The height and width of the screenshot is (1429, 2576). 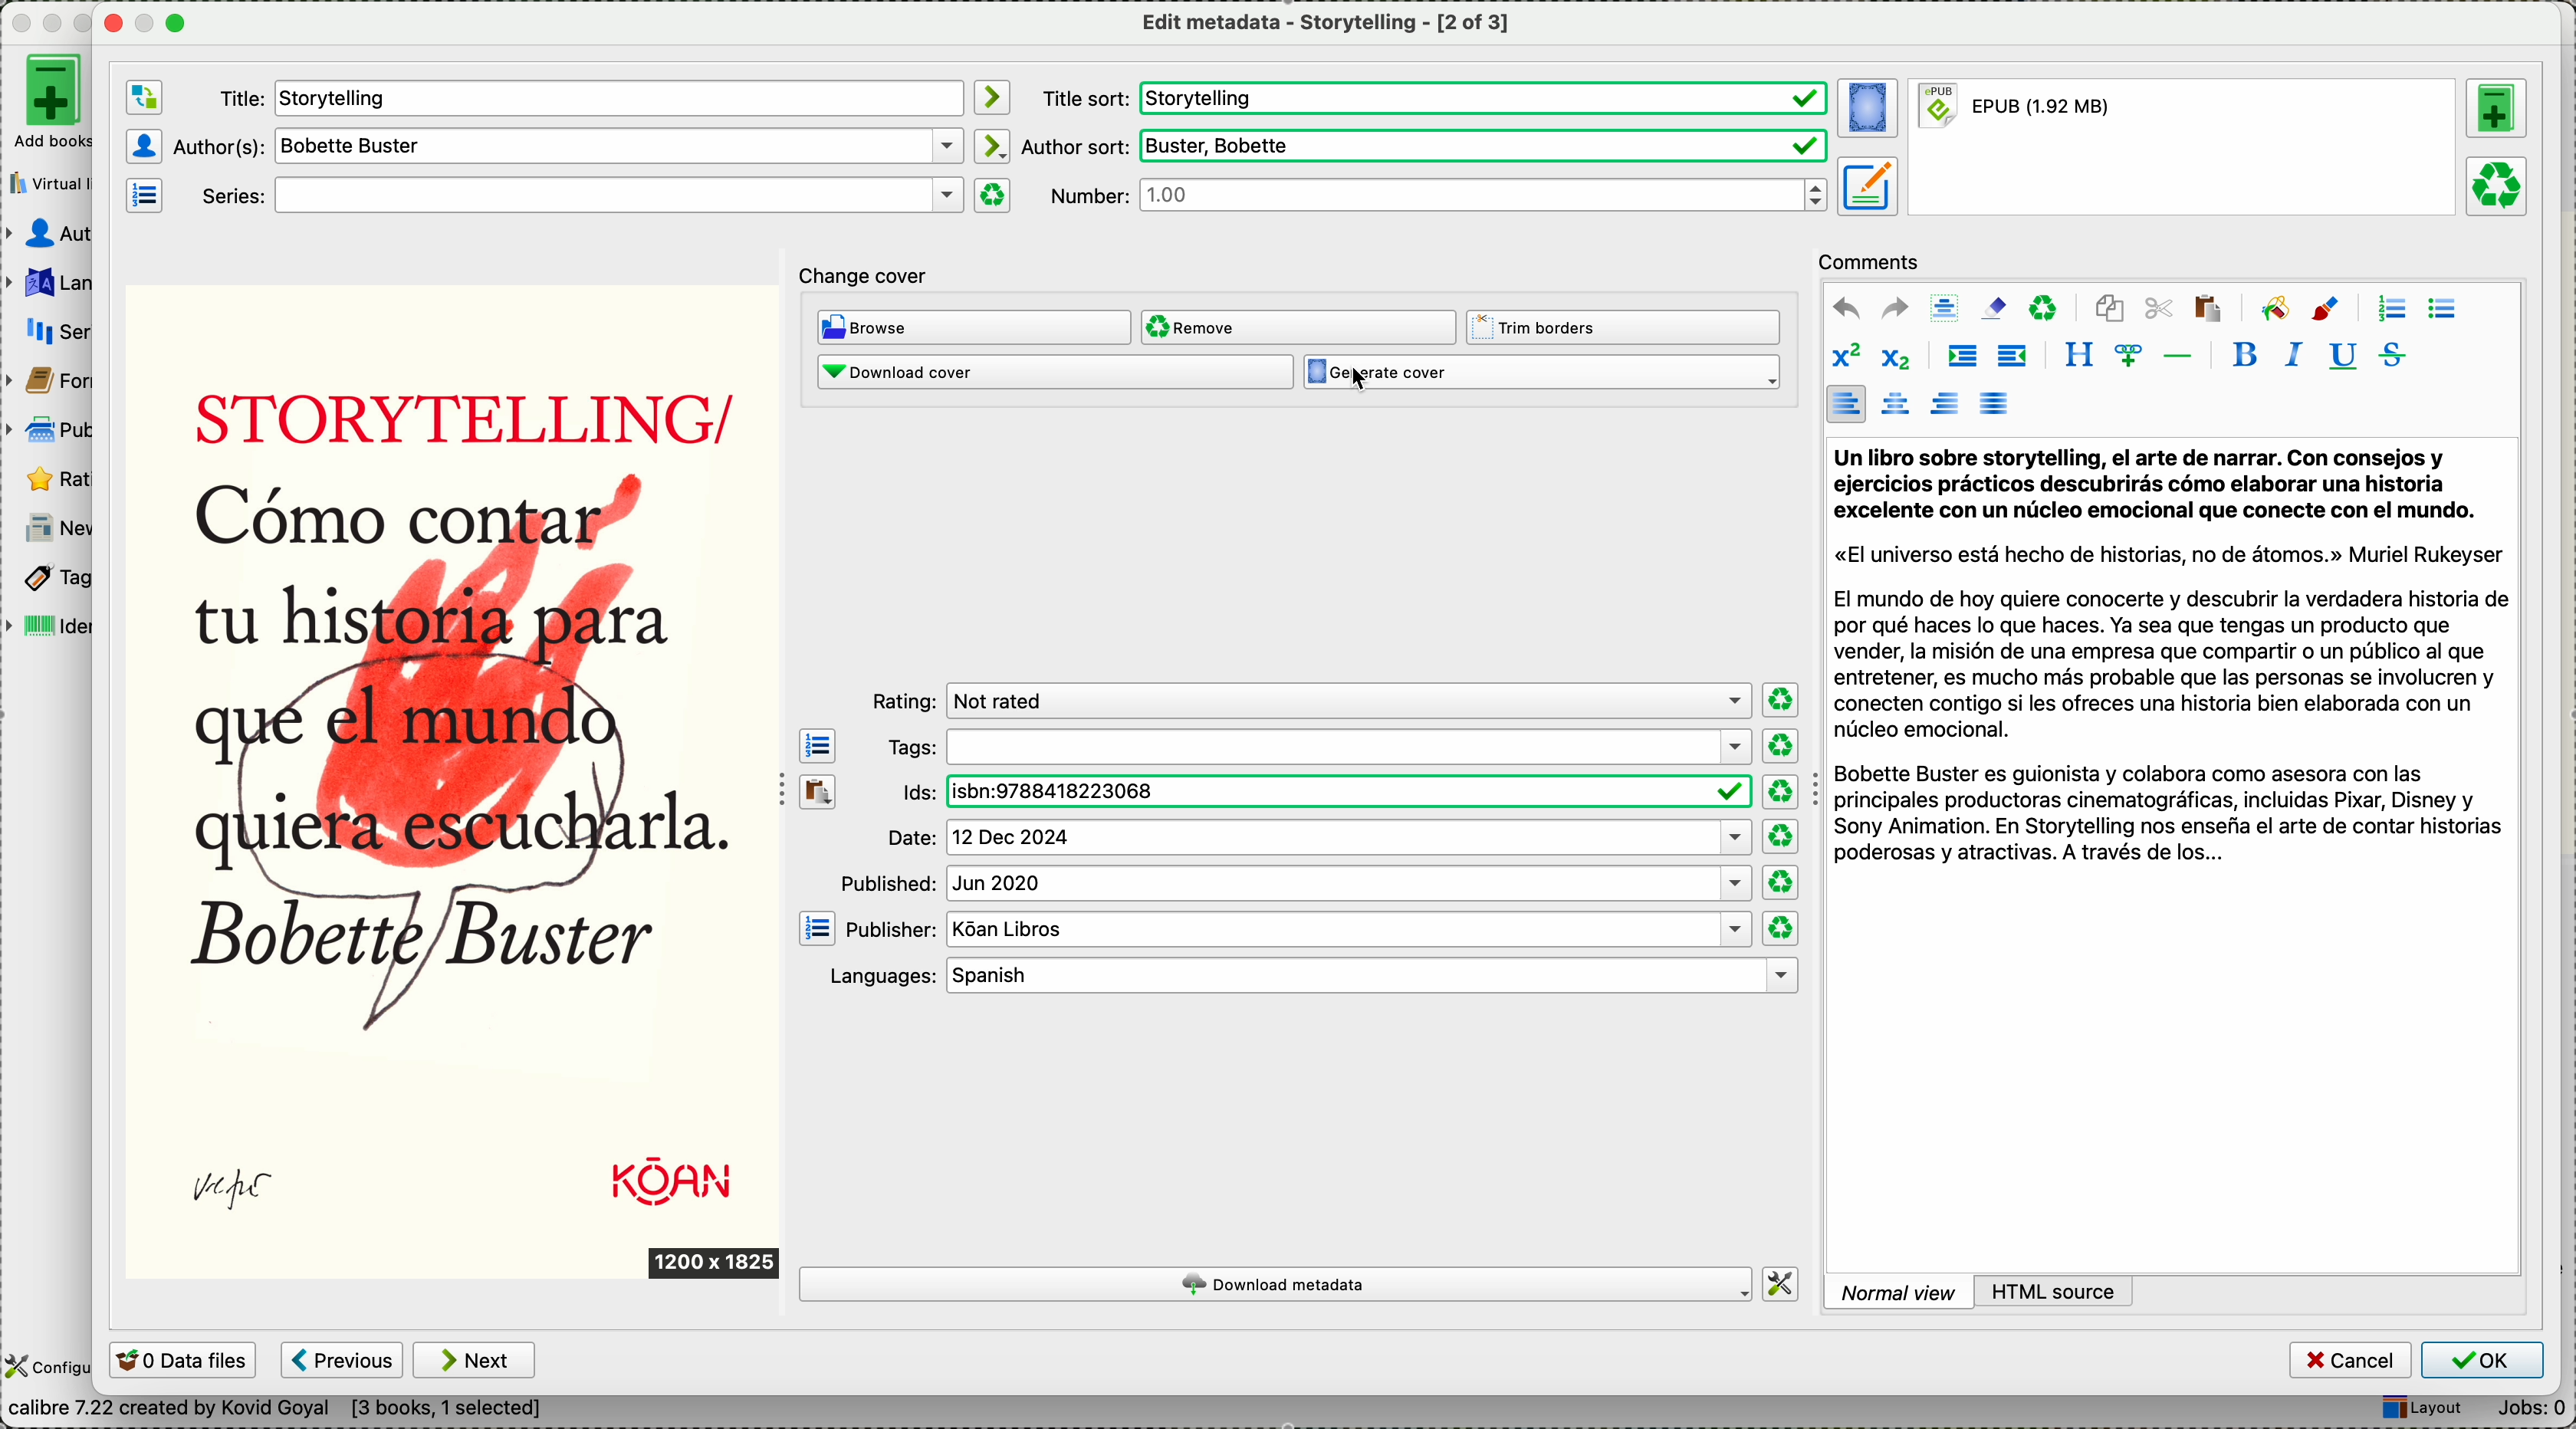 What do you see at coordinates (1779, 881) in the screenshot?
I see `clear date` at bounding box center [1779, 881].